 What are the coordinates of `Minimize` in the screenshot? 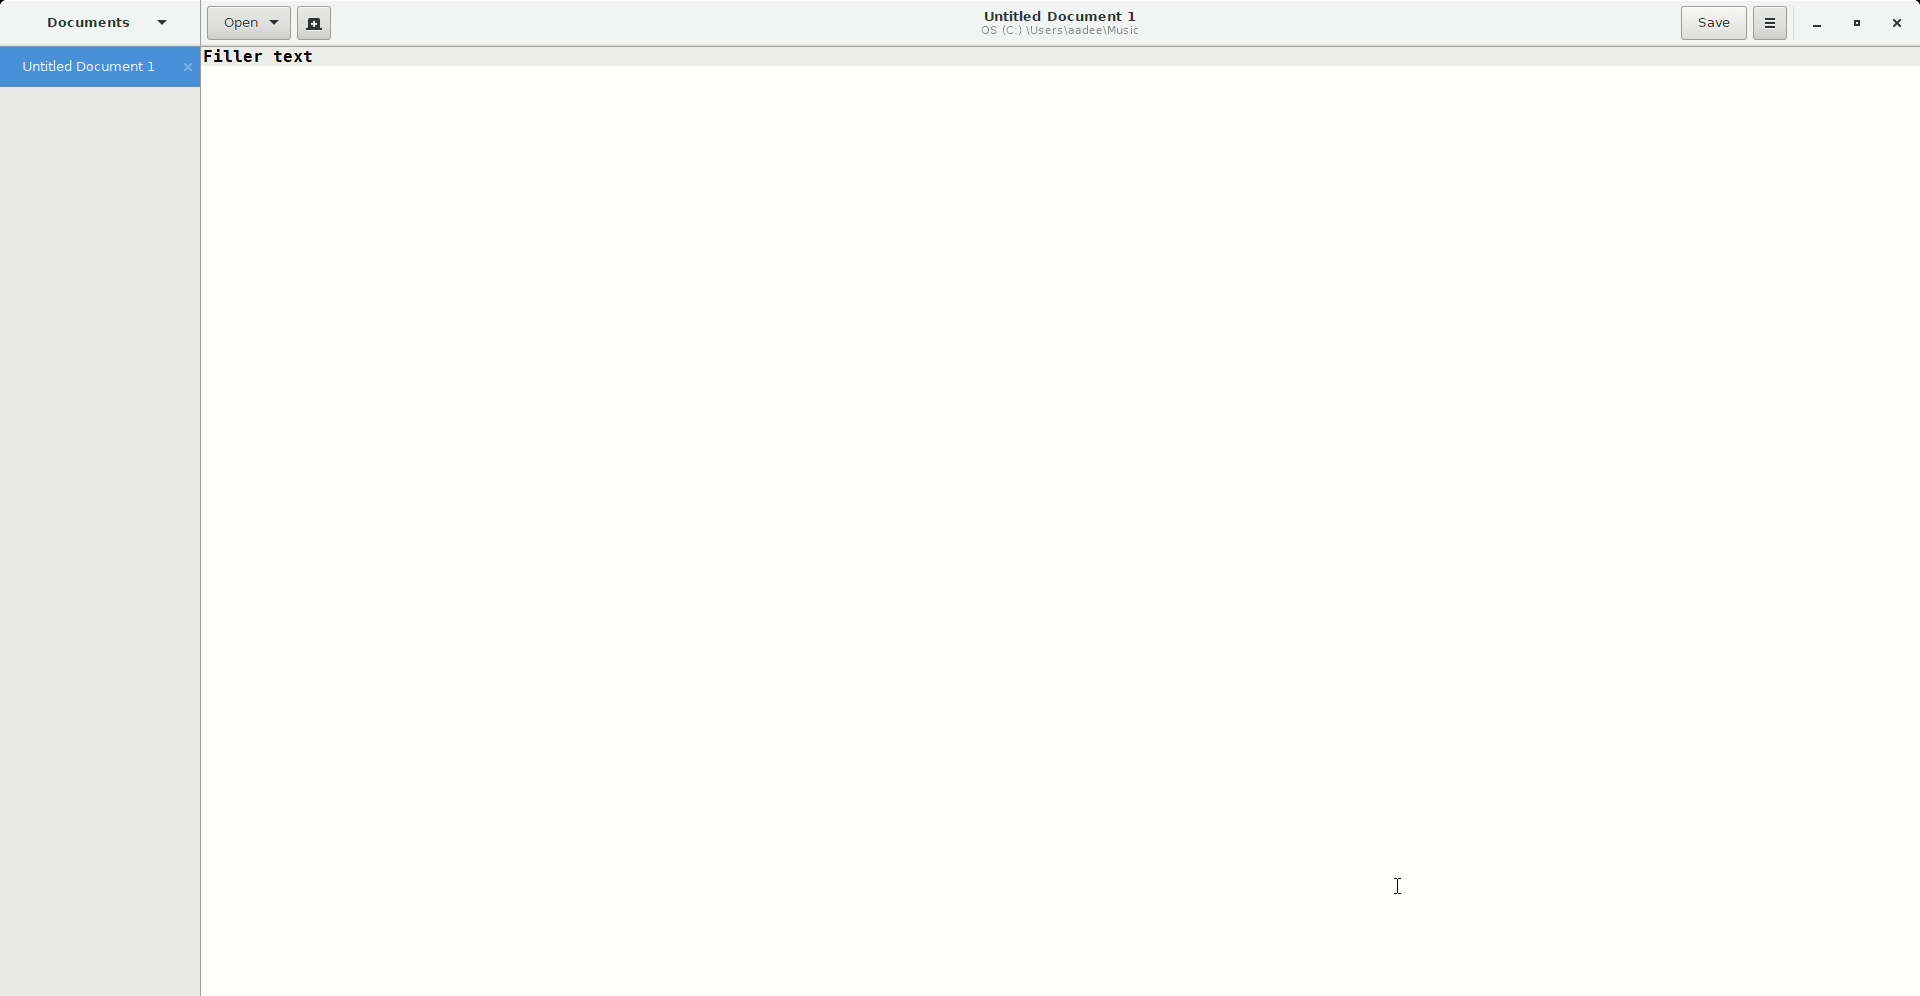 It's located at (1812, 24).